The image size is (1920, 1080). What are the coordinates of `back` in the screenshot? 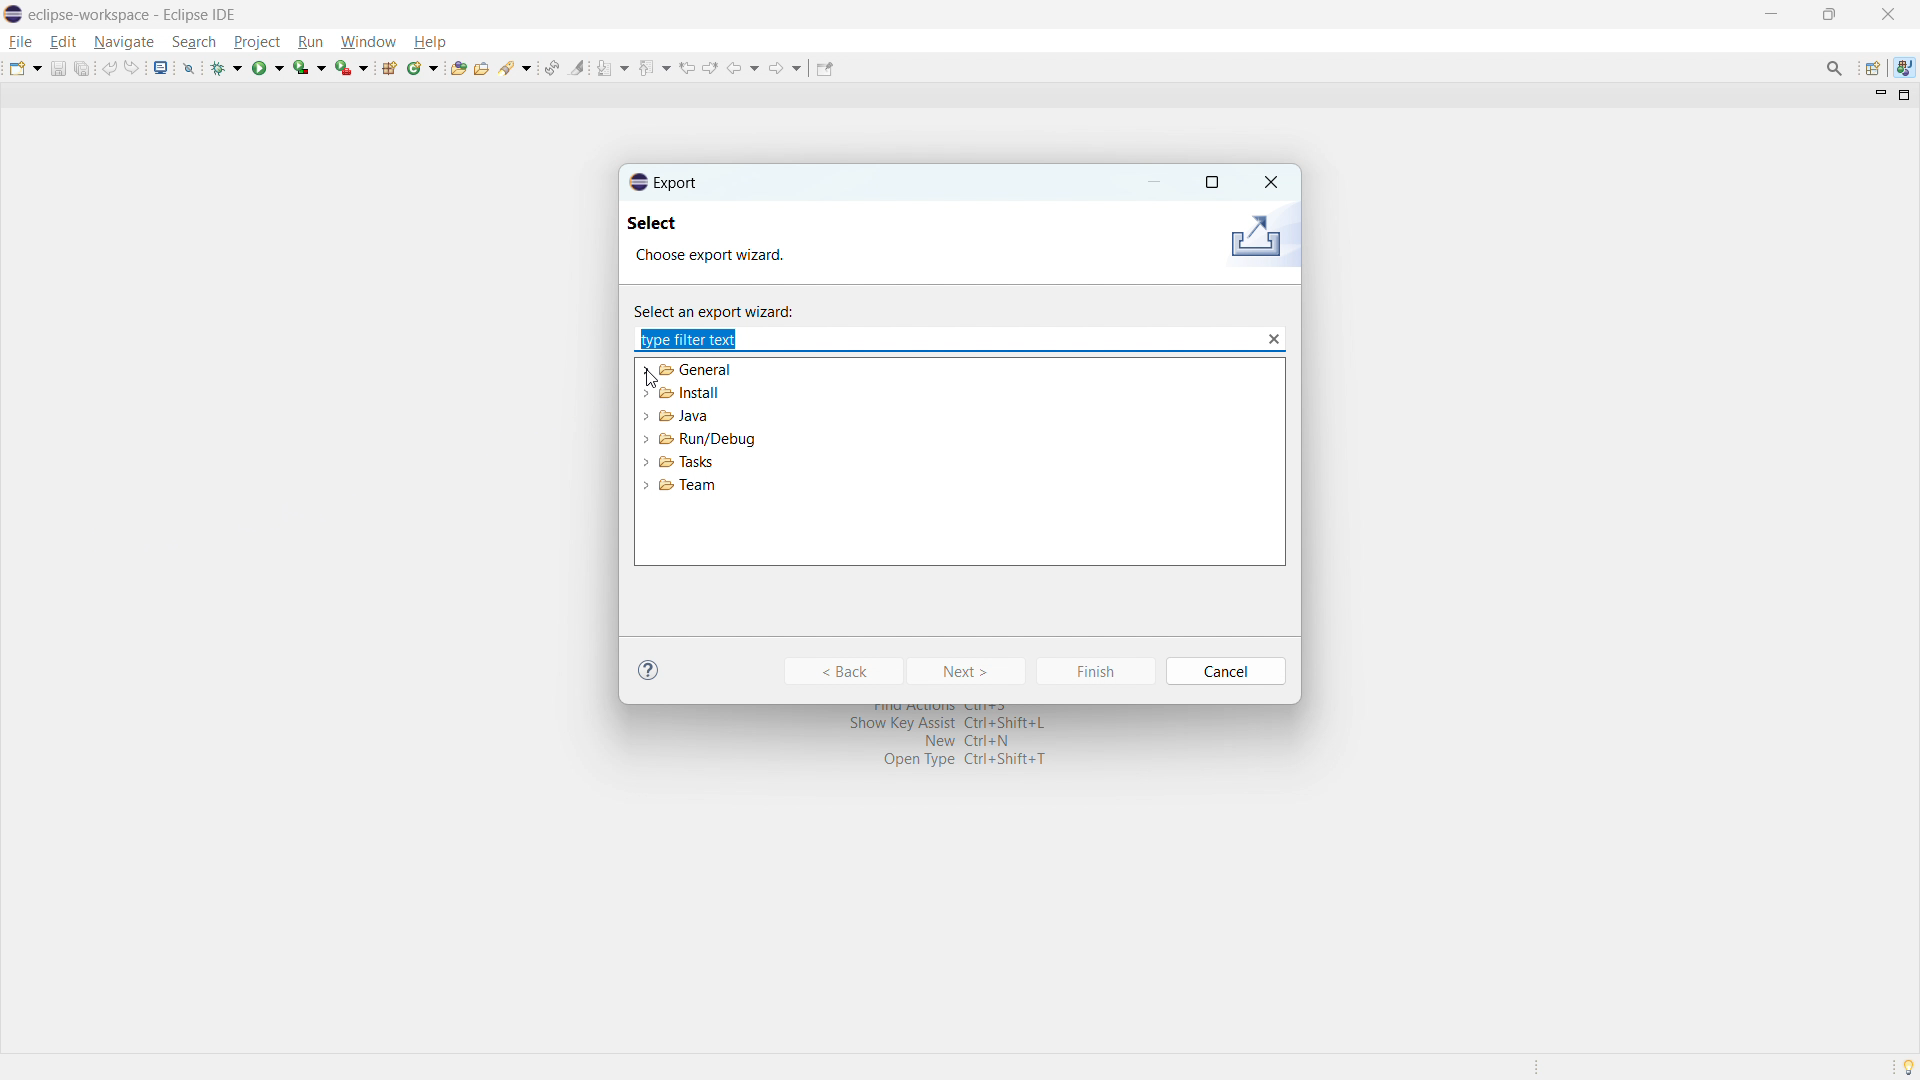 It's located at (842, 671).